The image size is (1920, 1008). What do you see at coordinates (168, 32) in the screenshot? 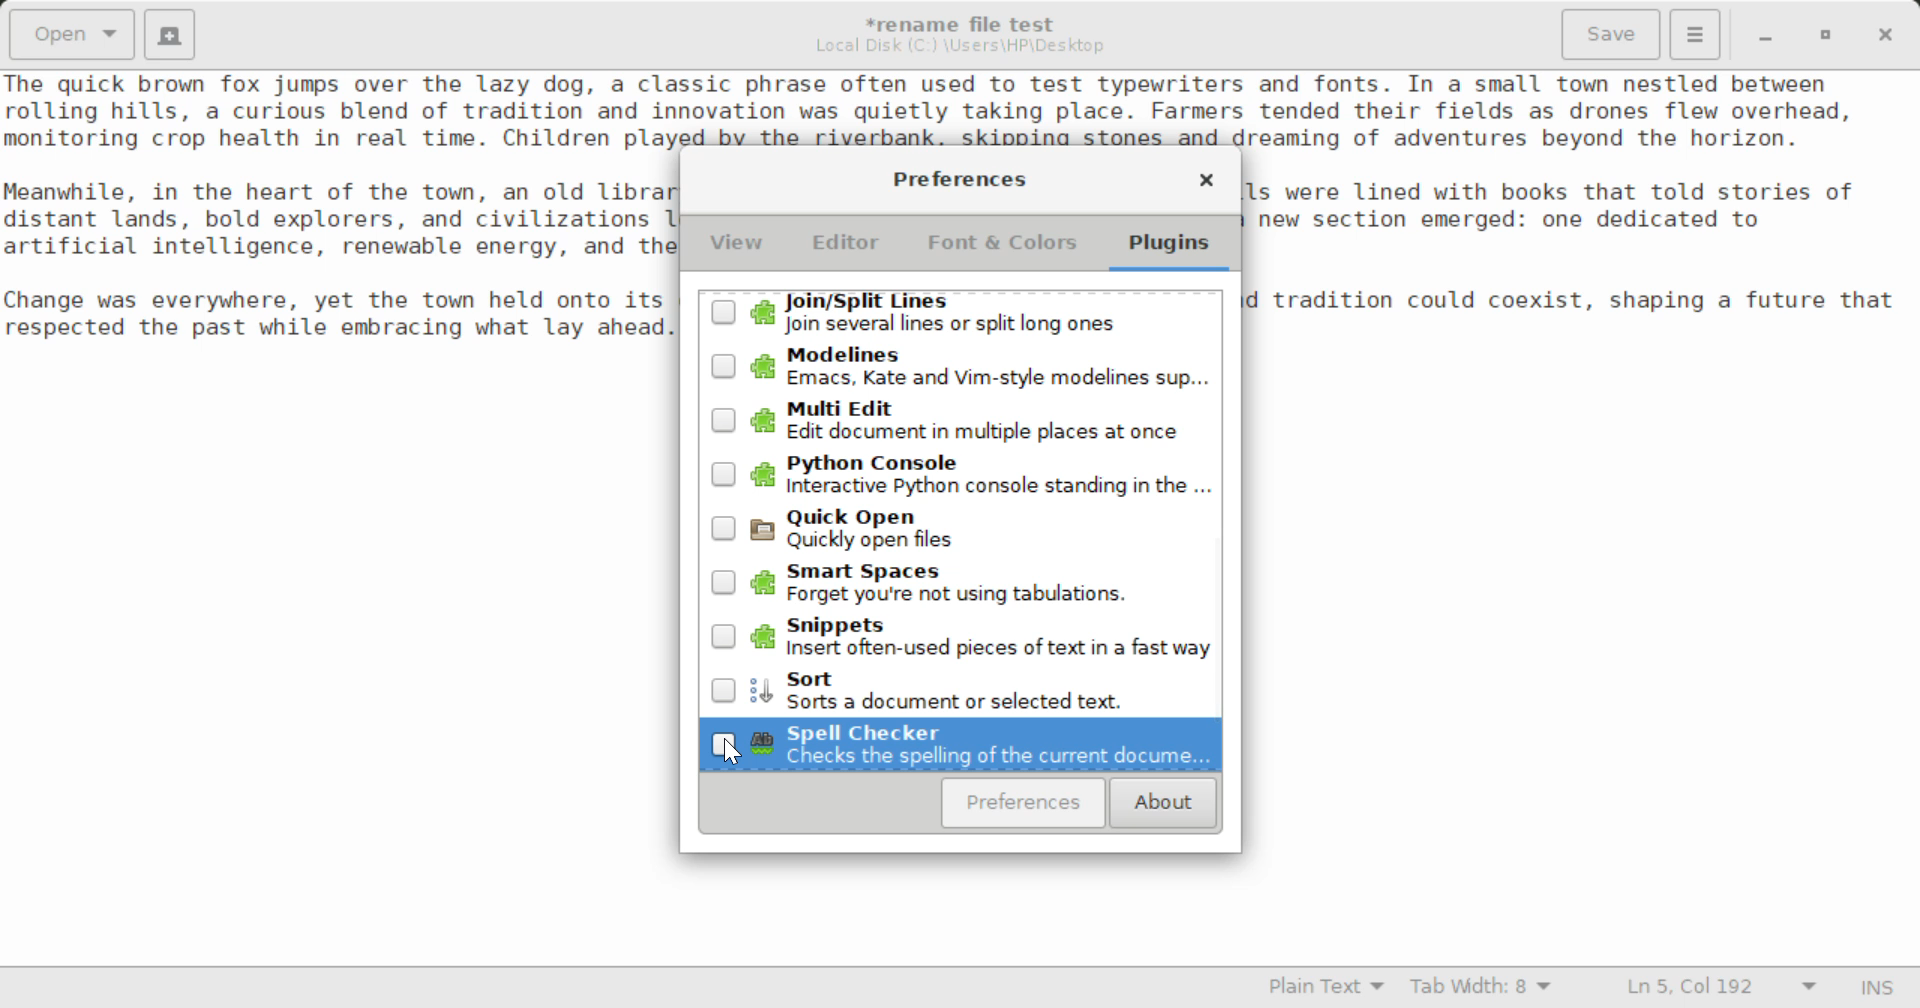
I see `Create New Document` at bounding box center [168, 32].